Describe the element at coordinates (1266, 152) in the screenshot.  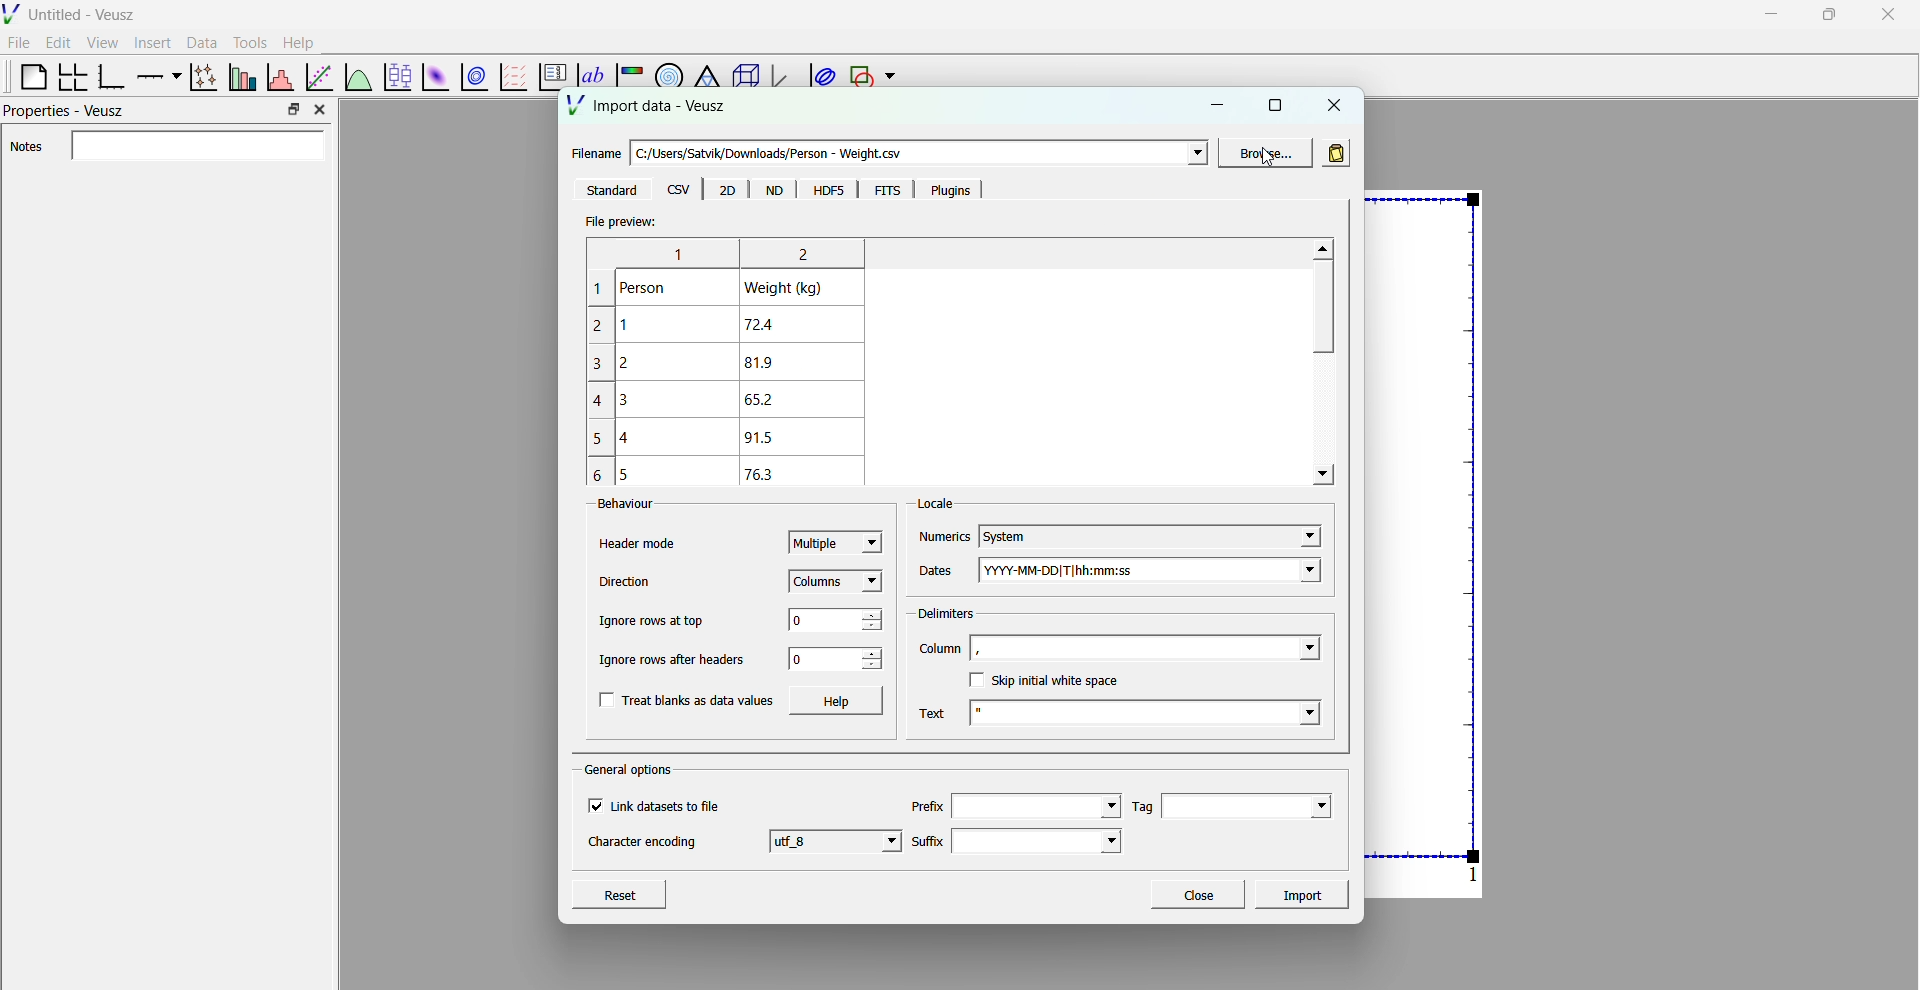
I see `Browse` at that location.